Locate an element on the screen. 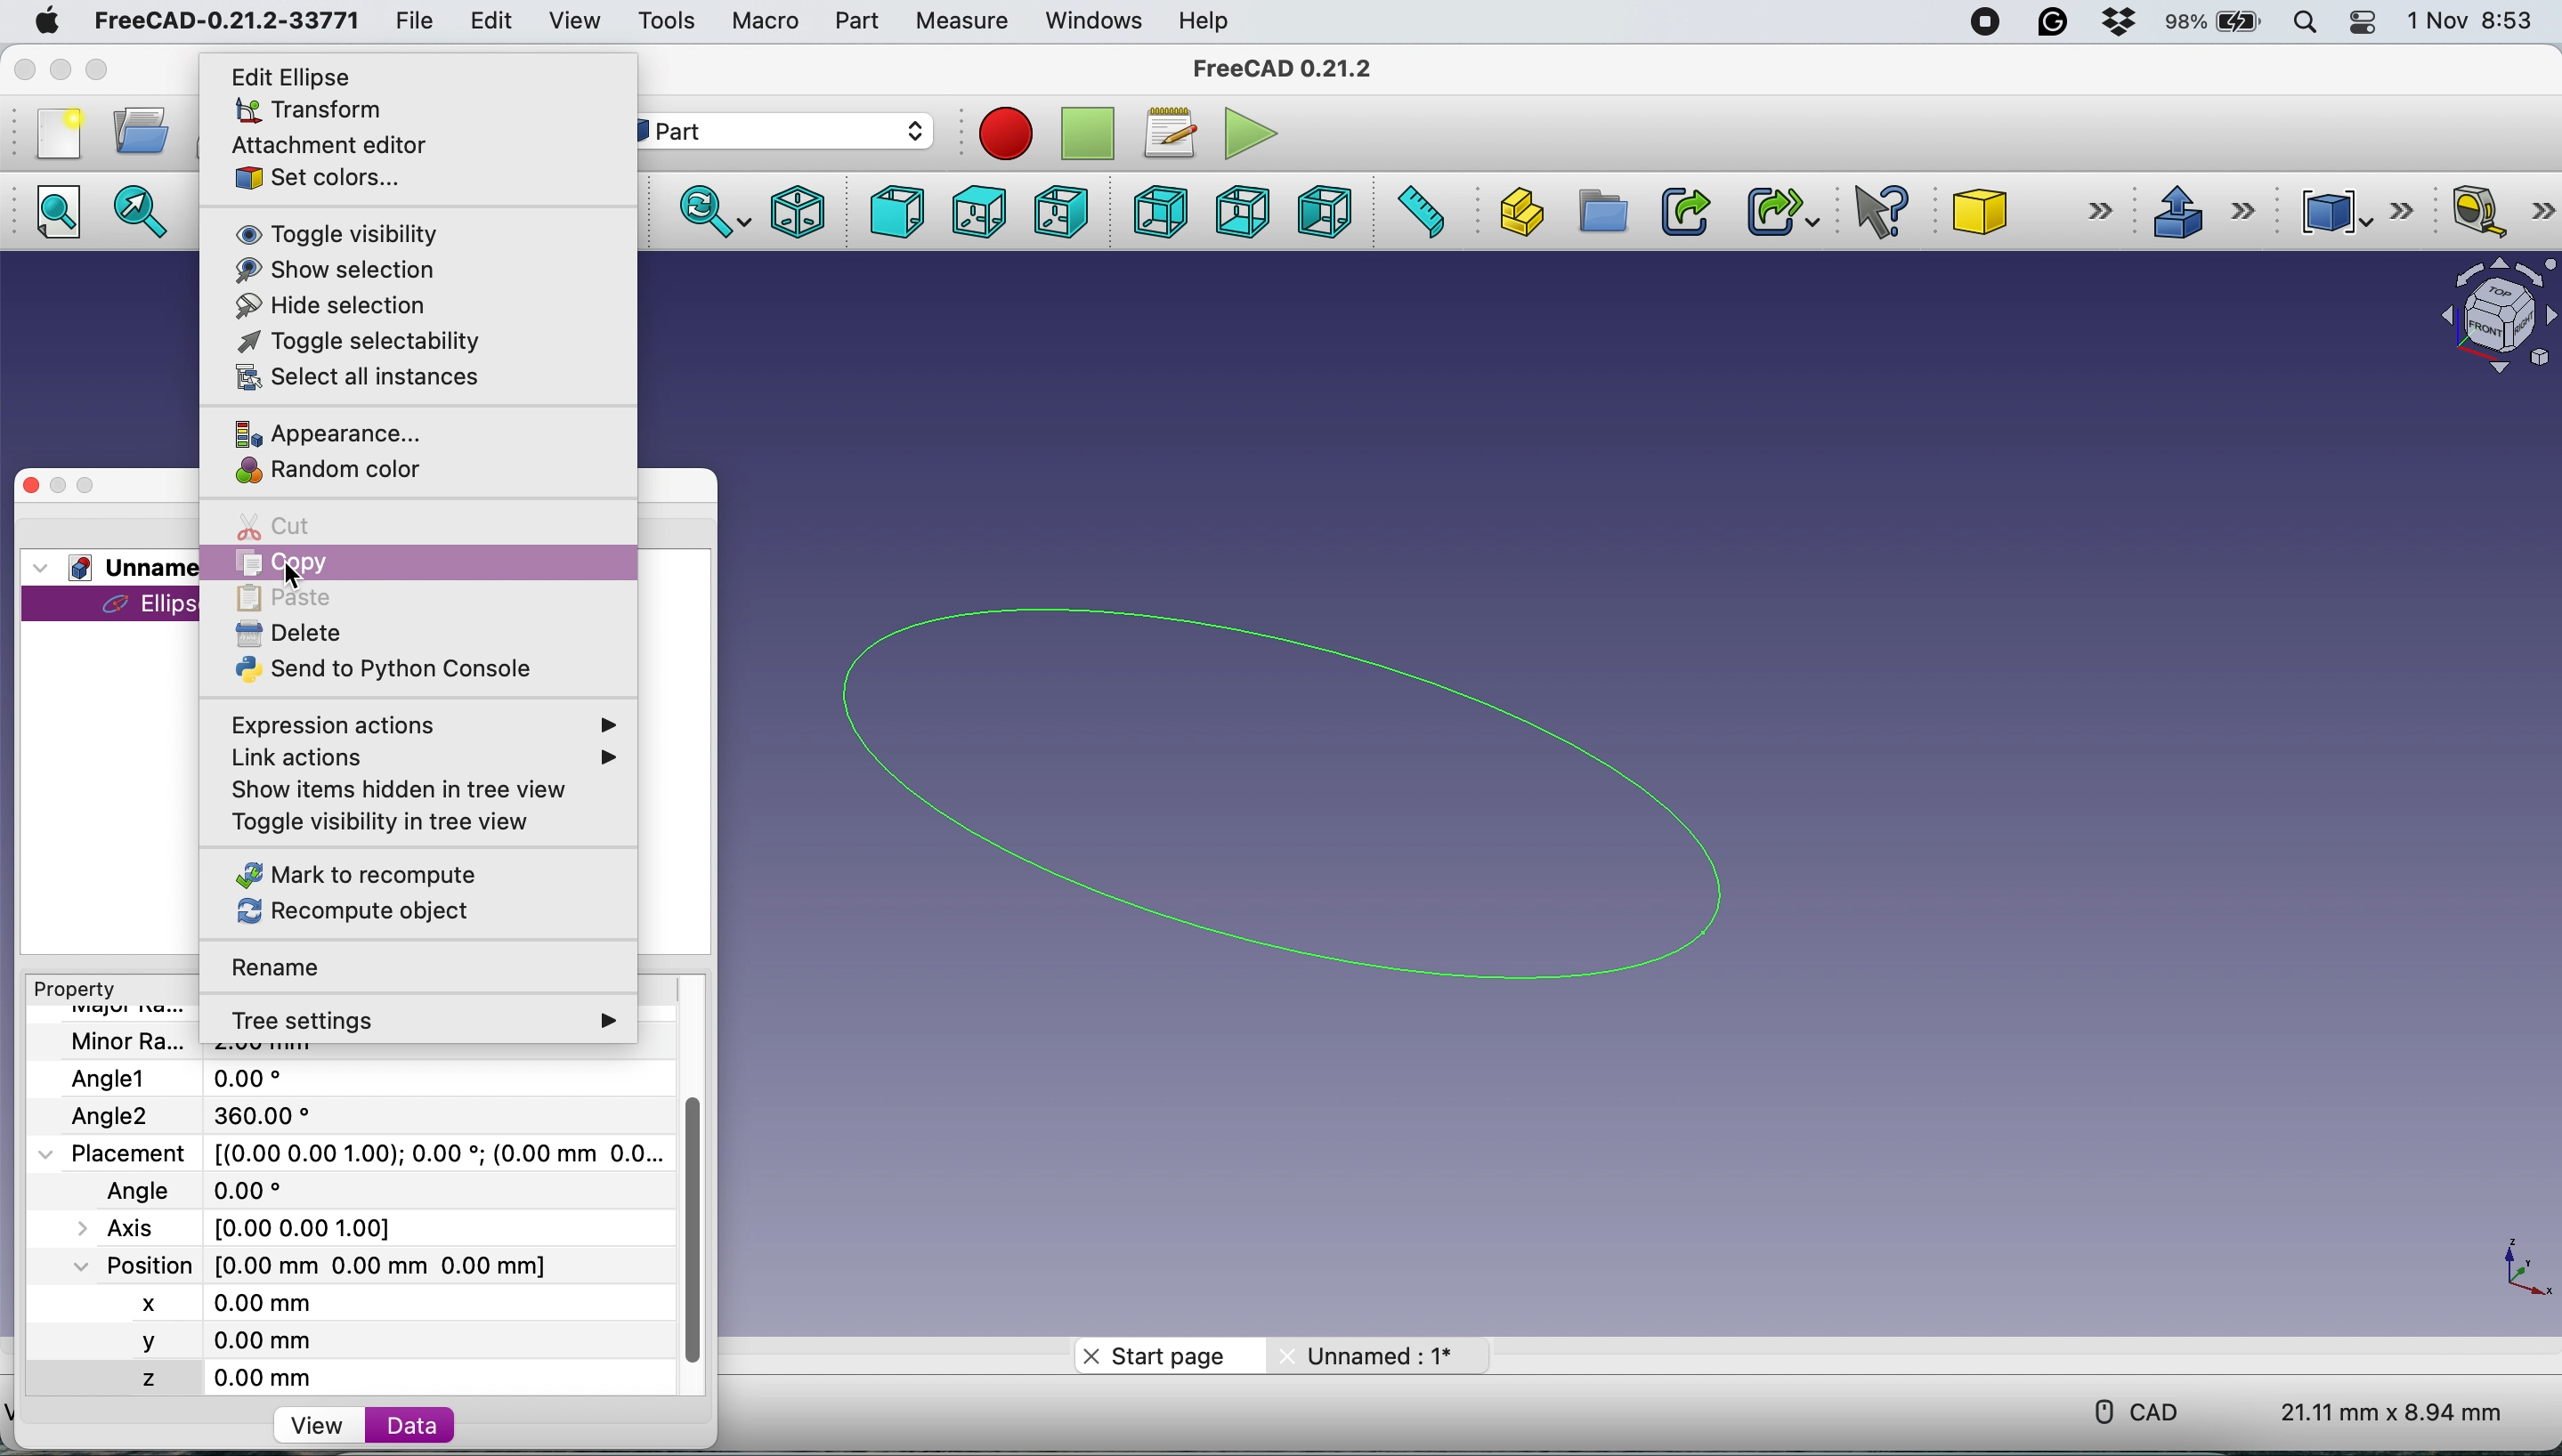 The height and width of the screenshot is (1456, 2562). control center is located at coordinates (2359, 23).